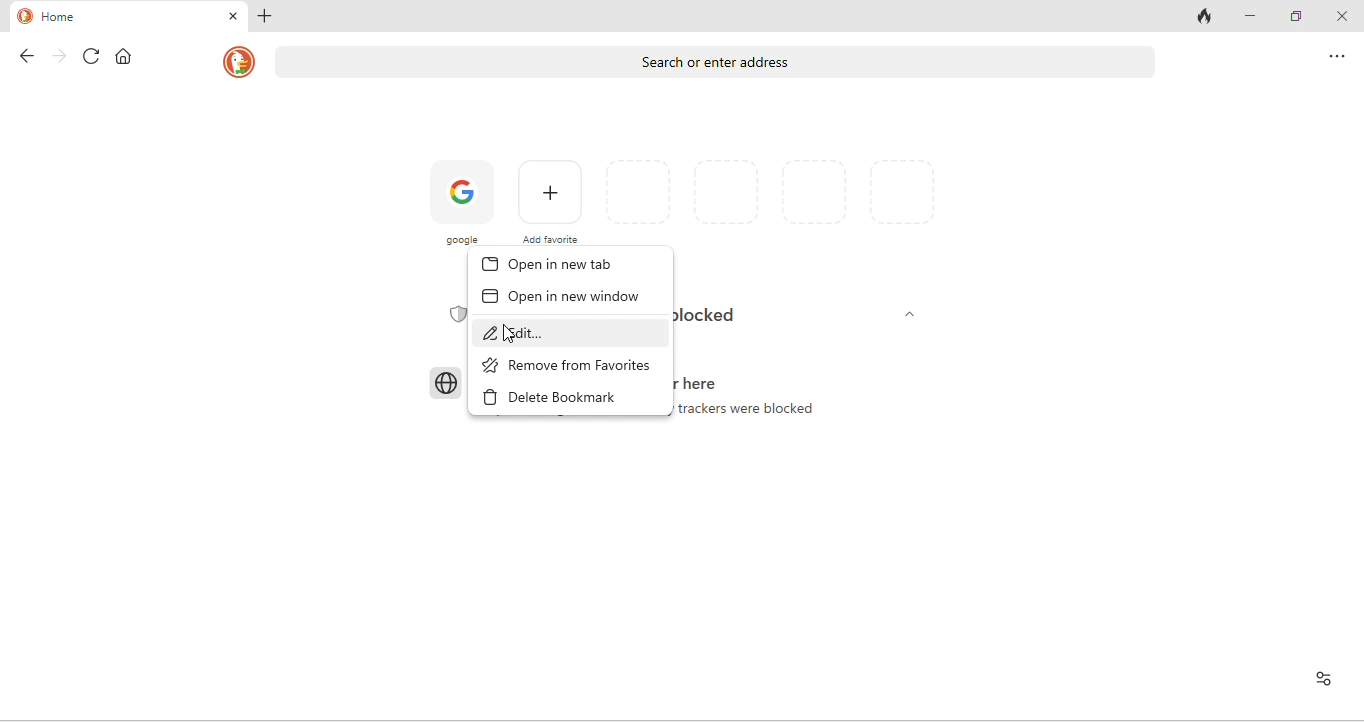 The image size is (1364, 722). I want to click on refresh, so click(85, 57).